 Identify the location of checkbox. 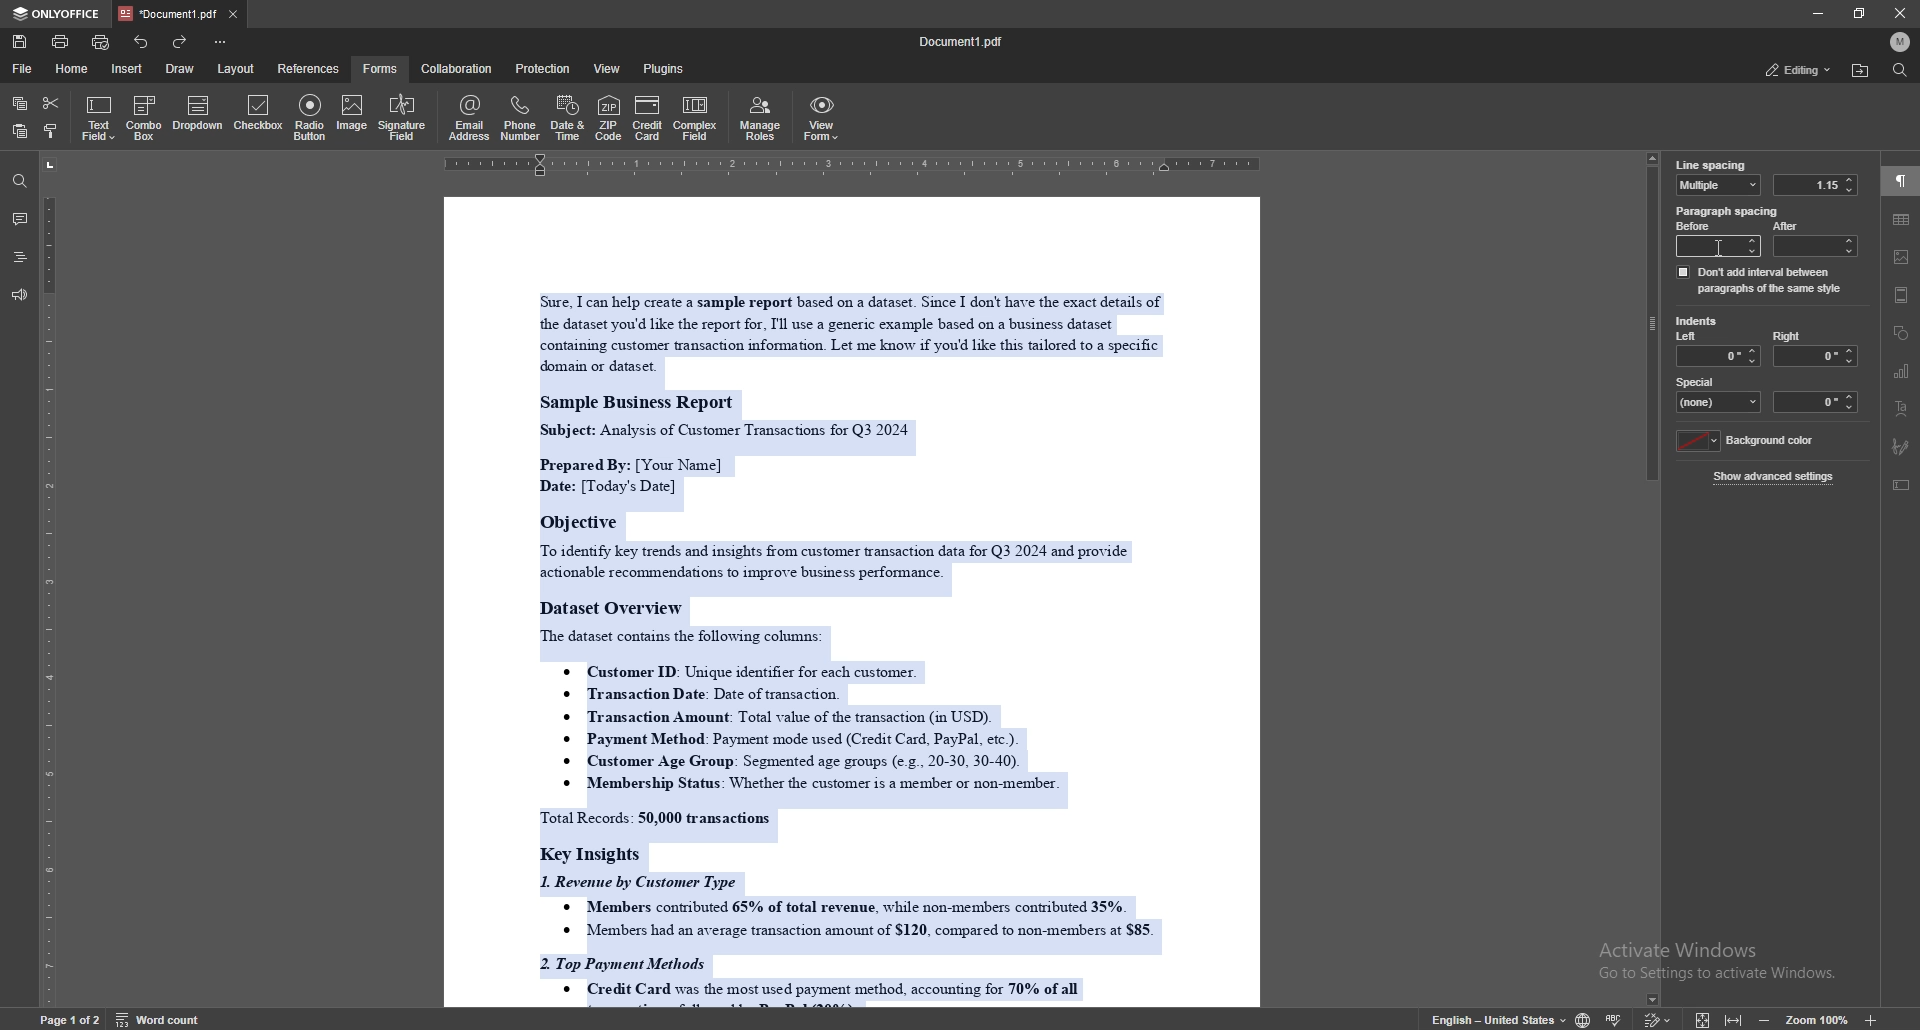
(260, 115).